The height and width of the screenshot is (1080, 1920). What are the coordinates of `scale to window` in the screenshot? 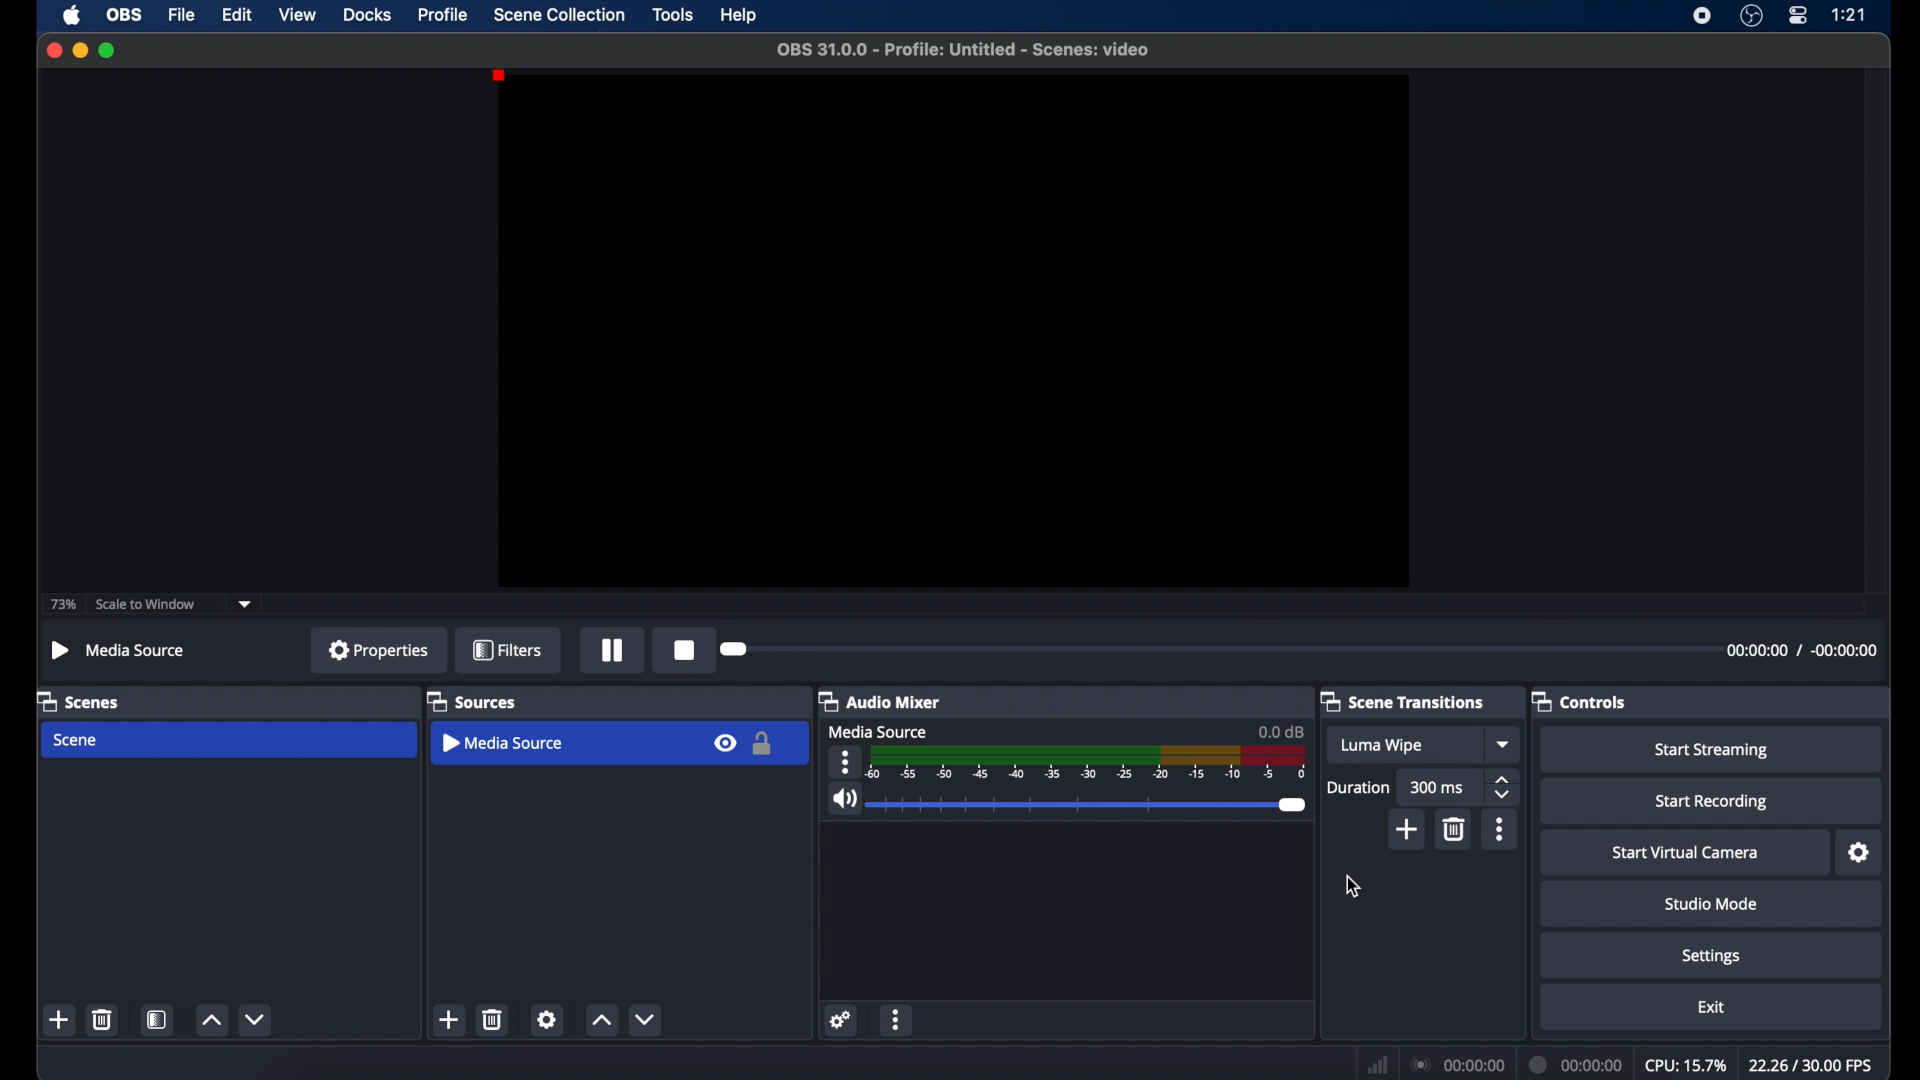 It's located at (145, 604).